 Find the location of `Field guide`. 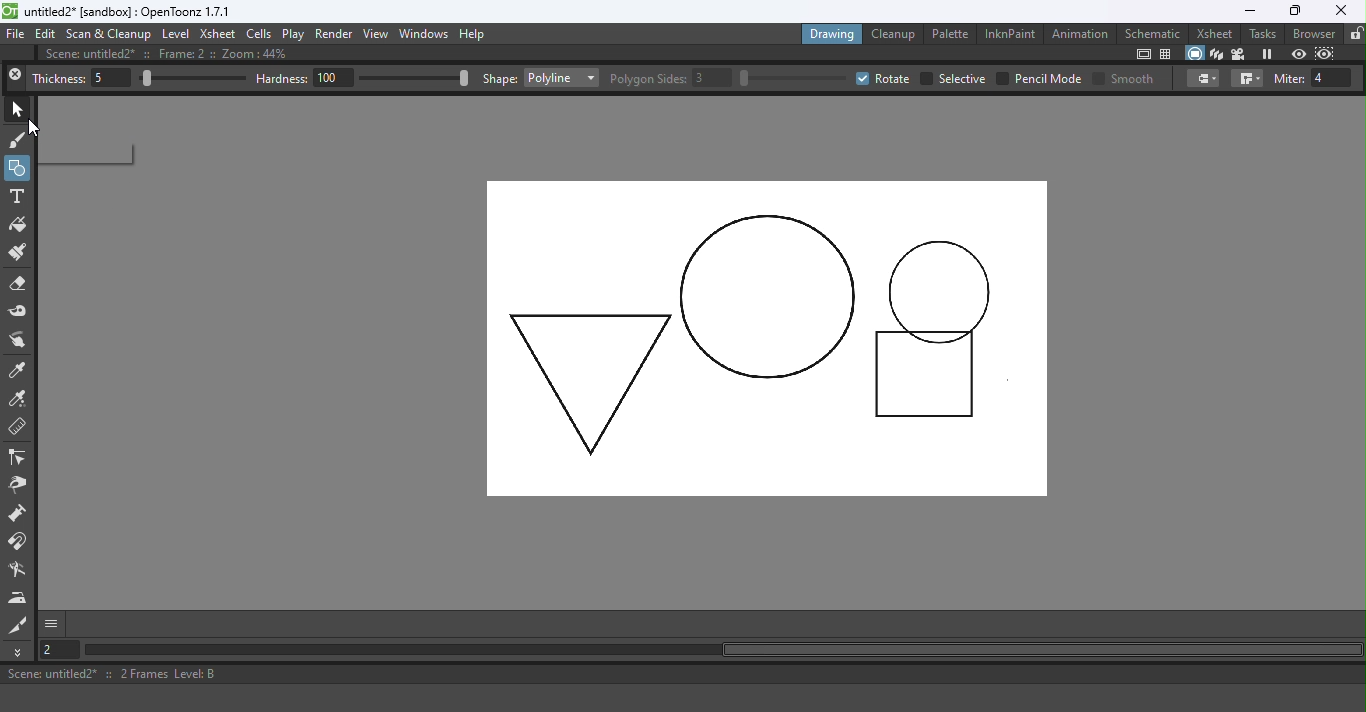

Field guide is located at coordinates (1168, 55).